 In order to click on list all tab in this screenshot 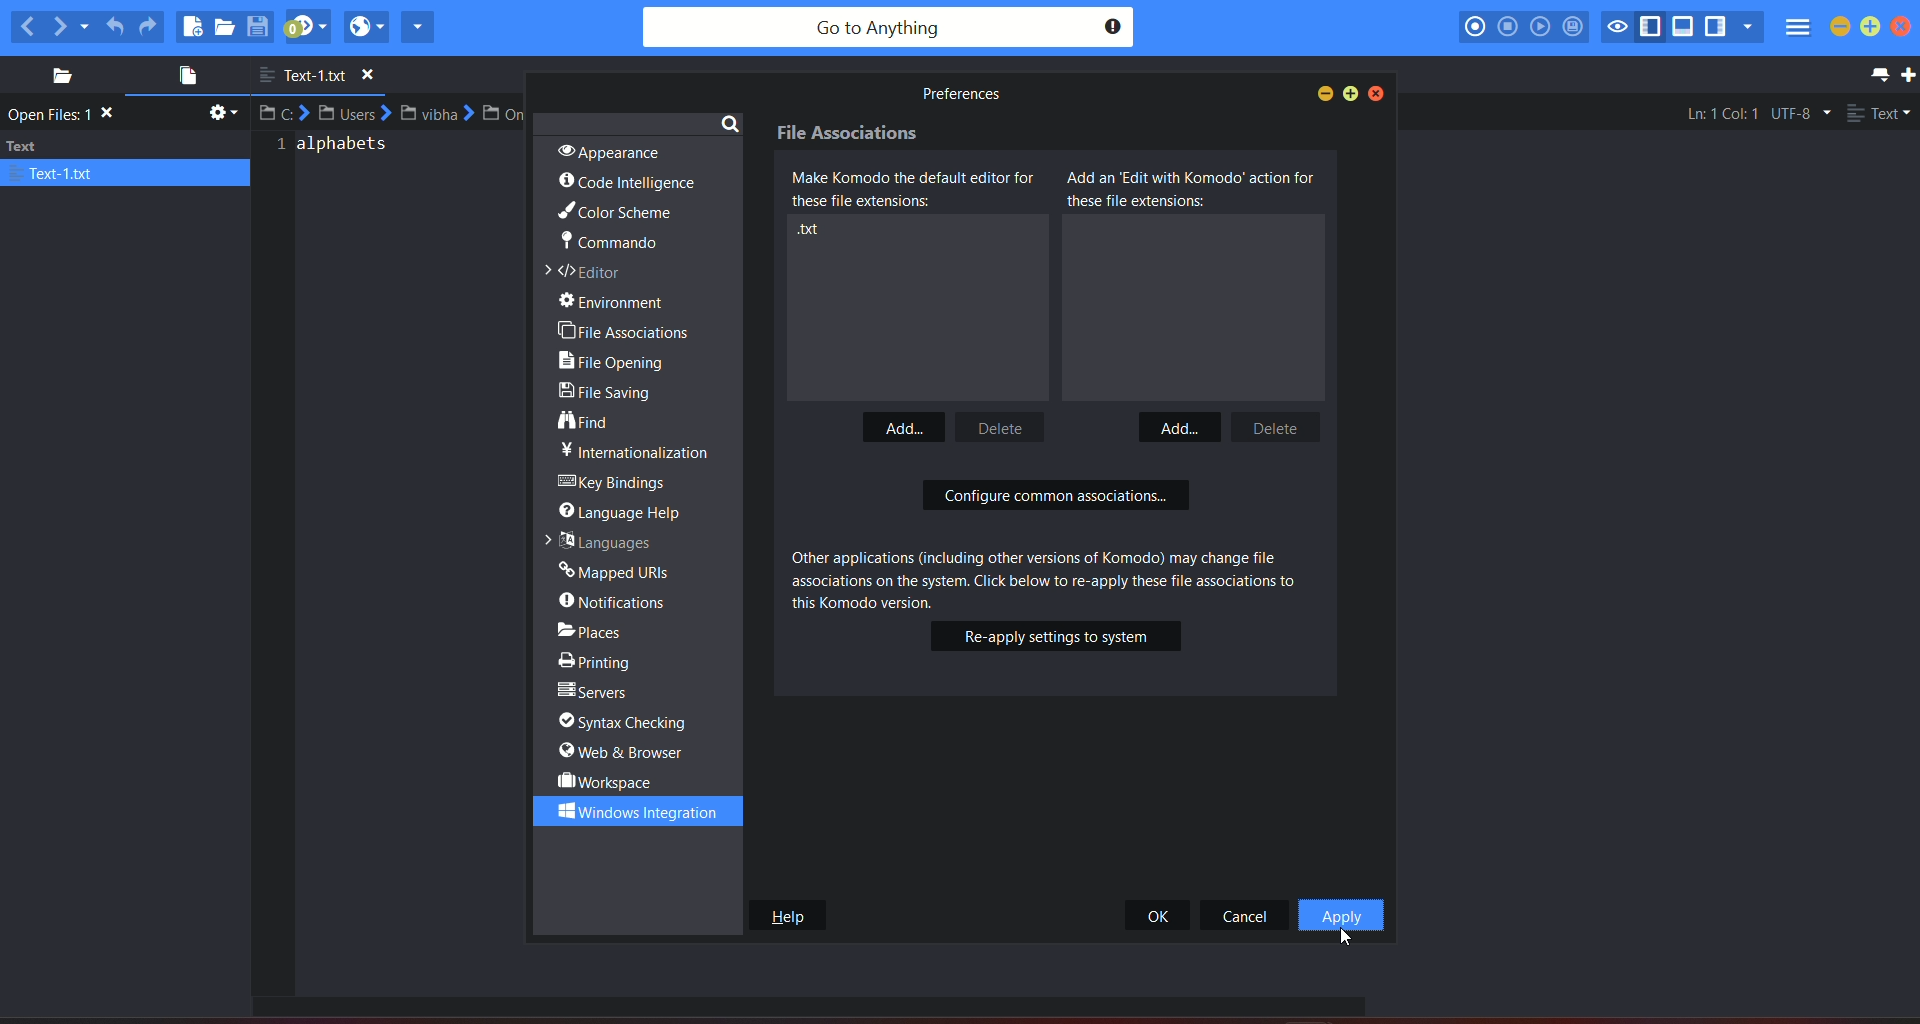, I will do `click(1876, 74)`.